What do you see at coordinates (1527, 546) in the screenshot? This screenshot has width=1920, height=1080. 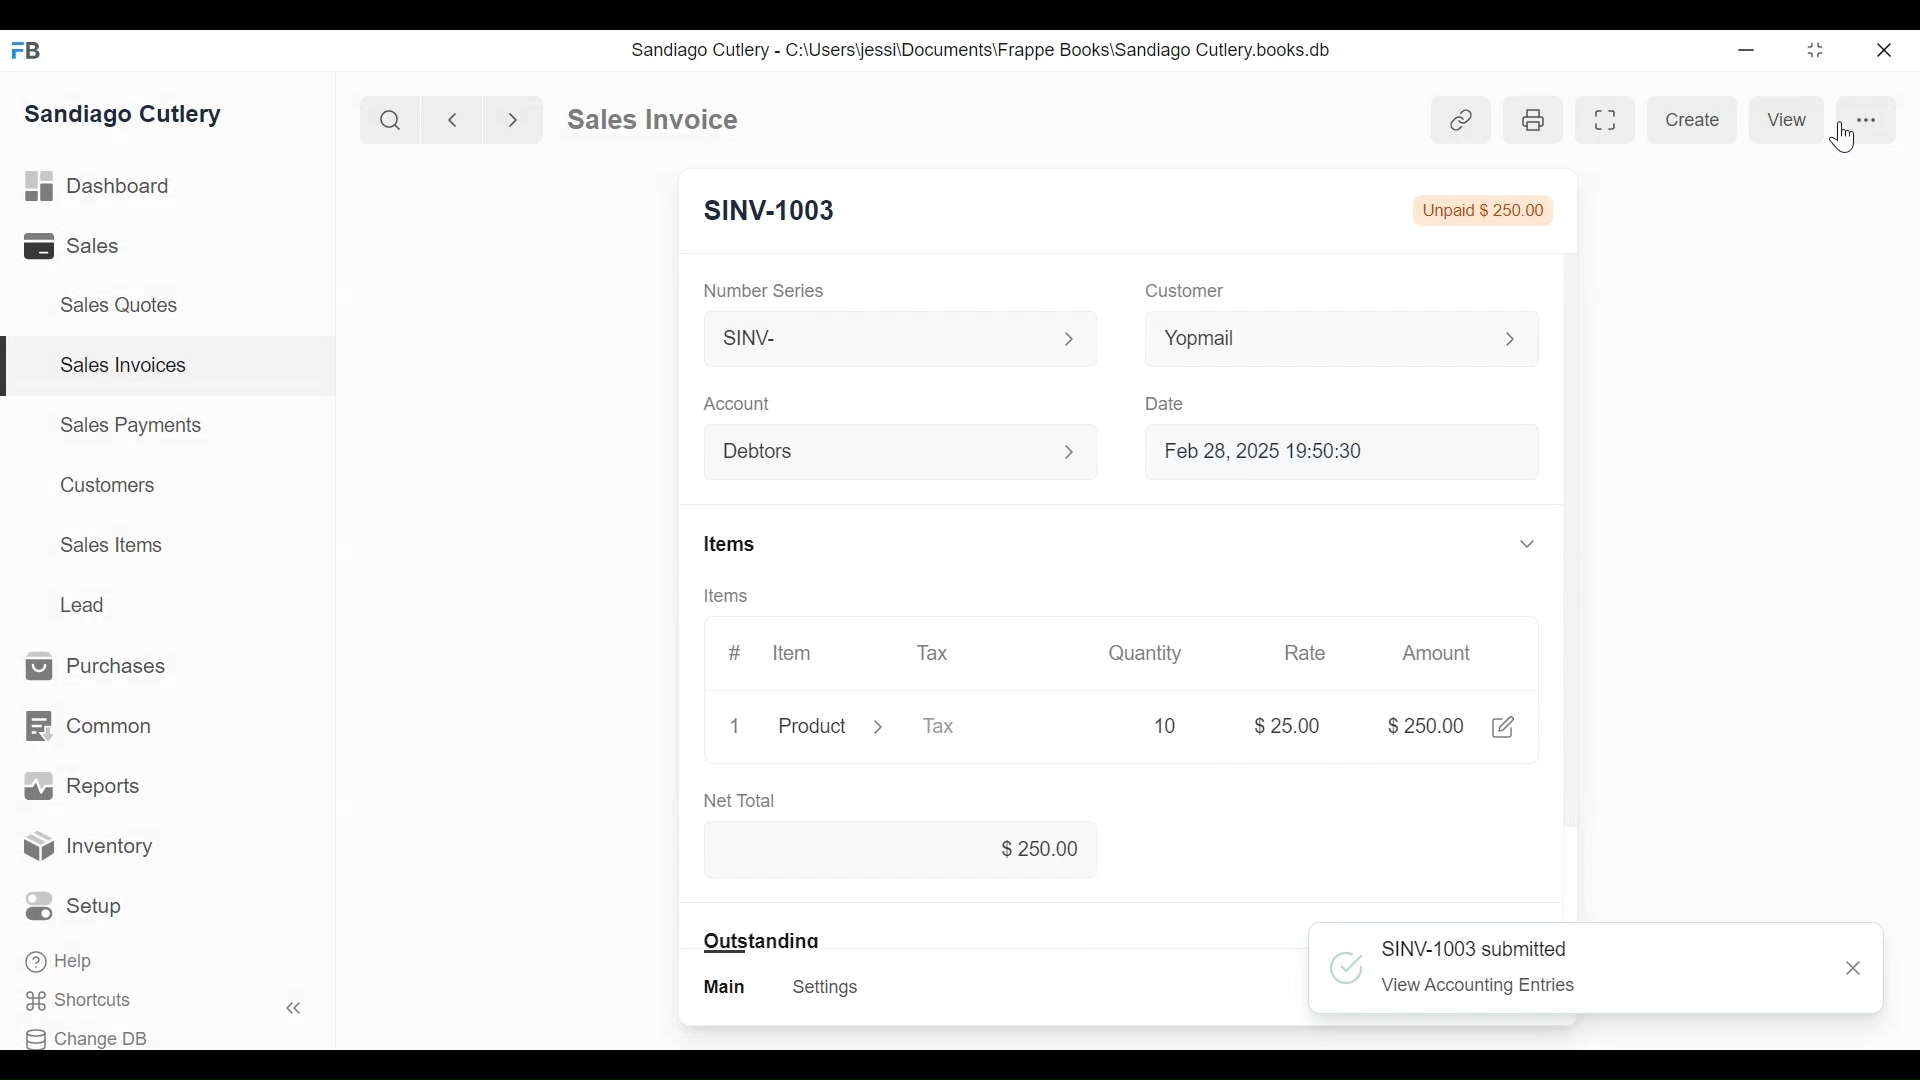 I see `v` at bounding box center [1527, 546].